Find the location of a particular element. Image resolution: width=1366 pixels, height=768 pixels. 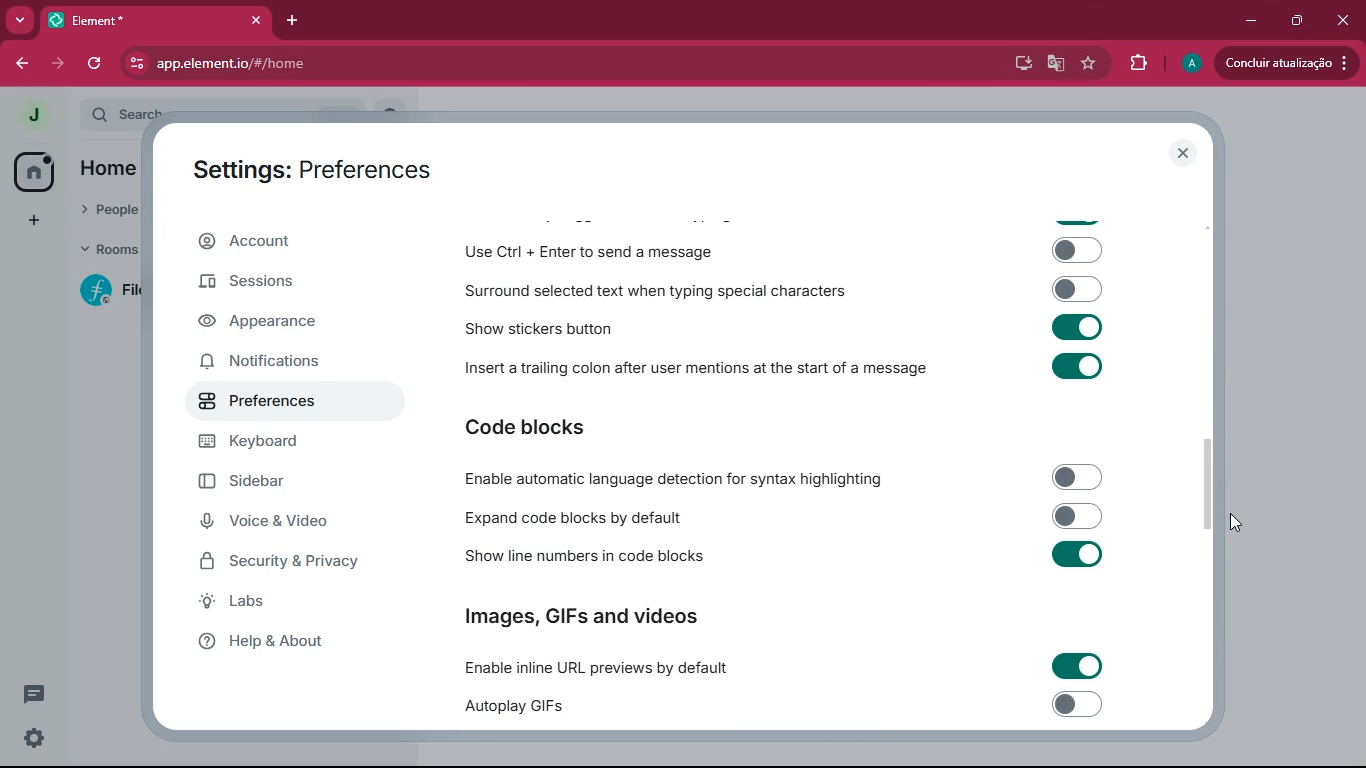

people is located at coordinates (105, 208).